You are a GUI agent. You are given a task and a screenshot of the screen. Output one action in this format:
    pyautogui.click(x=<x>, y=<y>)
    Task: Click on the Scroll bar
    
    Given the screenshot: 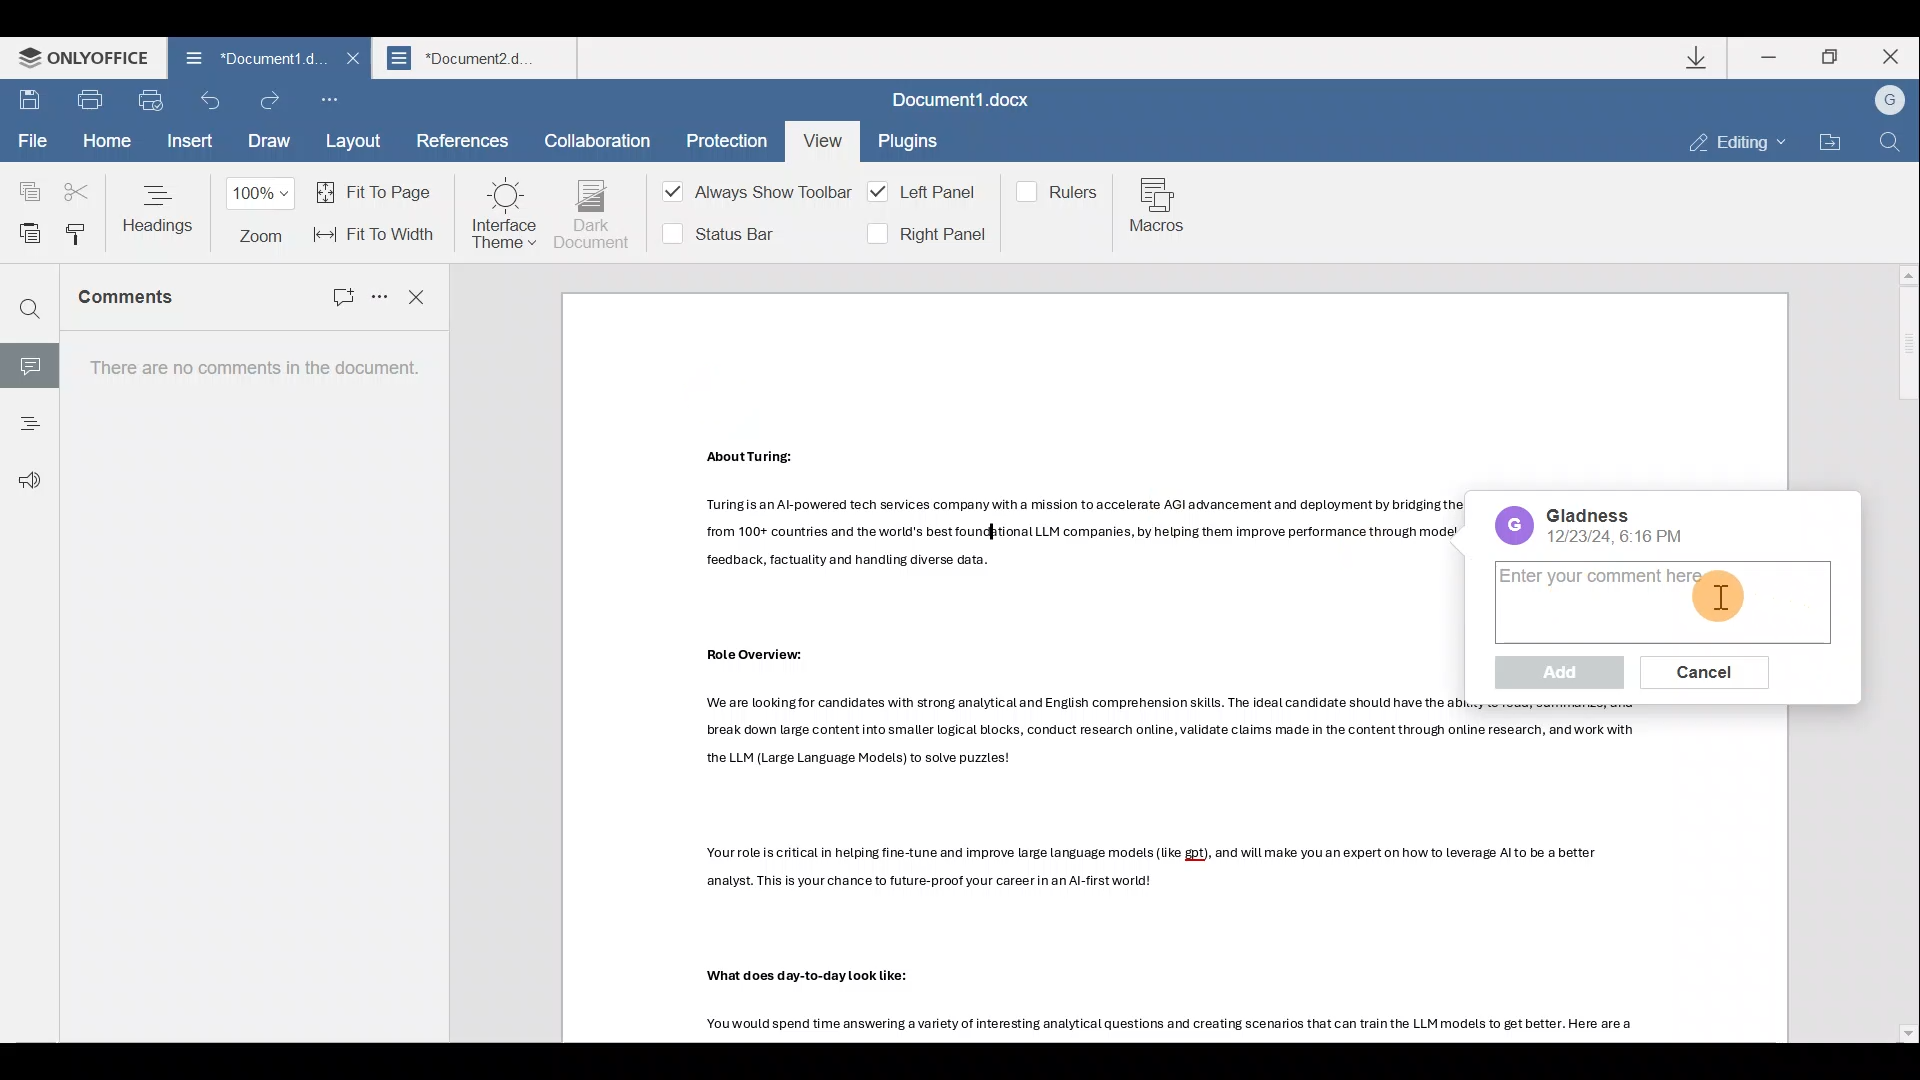 What is the action you would take?
    pyautogui.click(x=1901, y=654)
    